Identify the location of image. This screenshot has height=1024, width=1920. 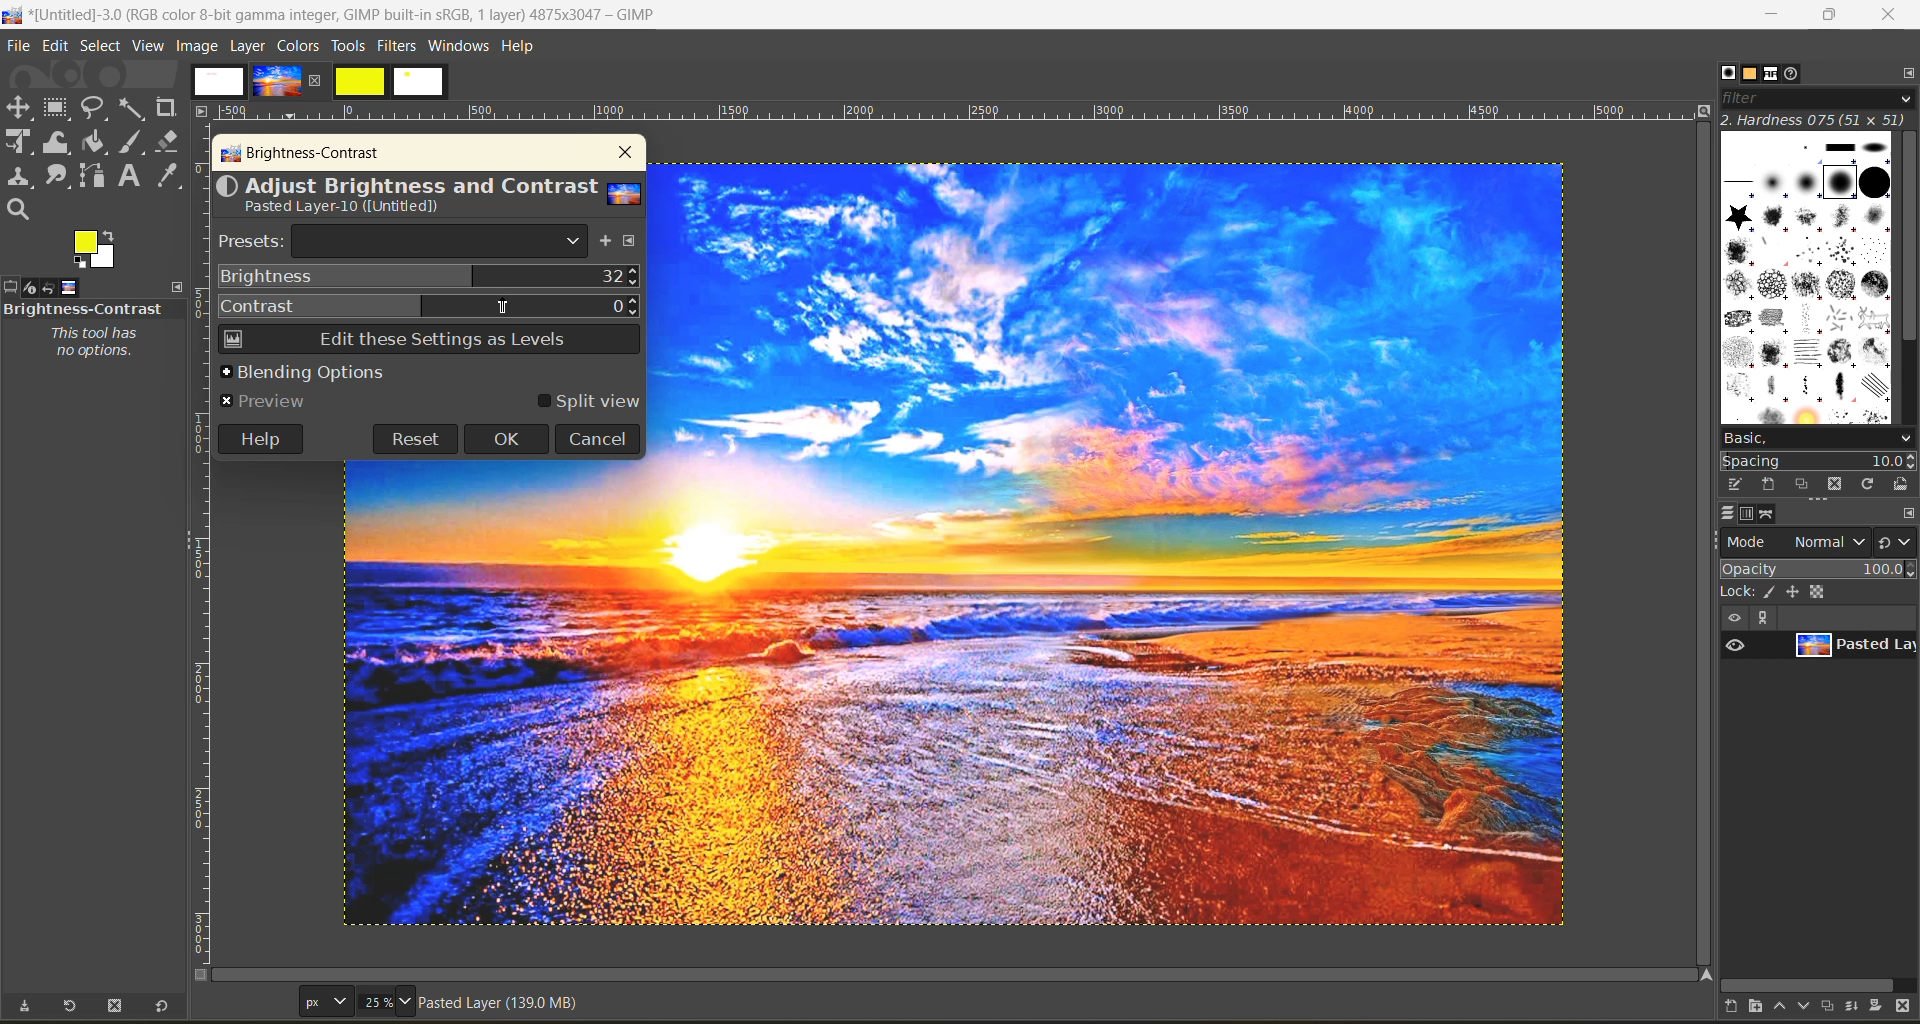
(197, 46).